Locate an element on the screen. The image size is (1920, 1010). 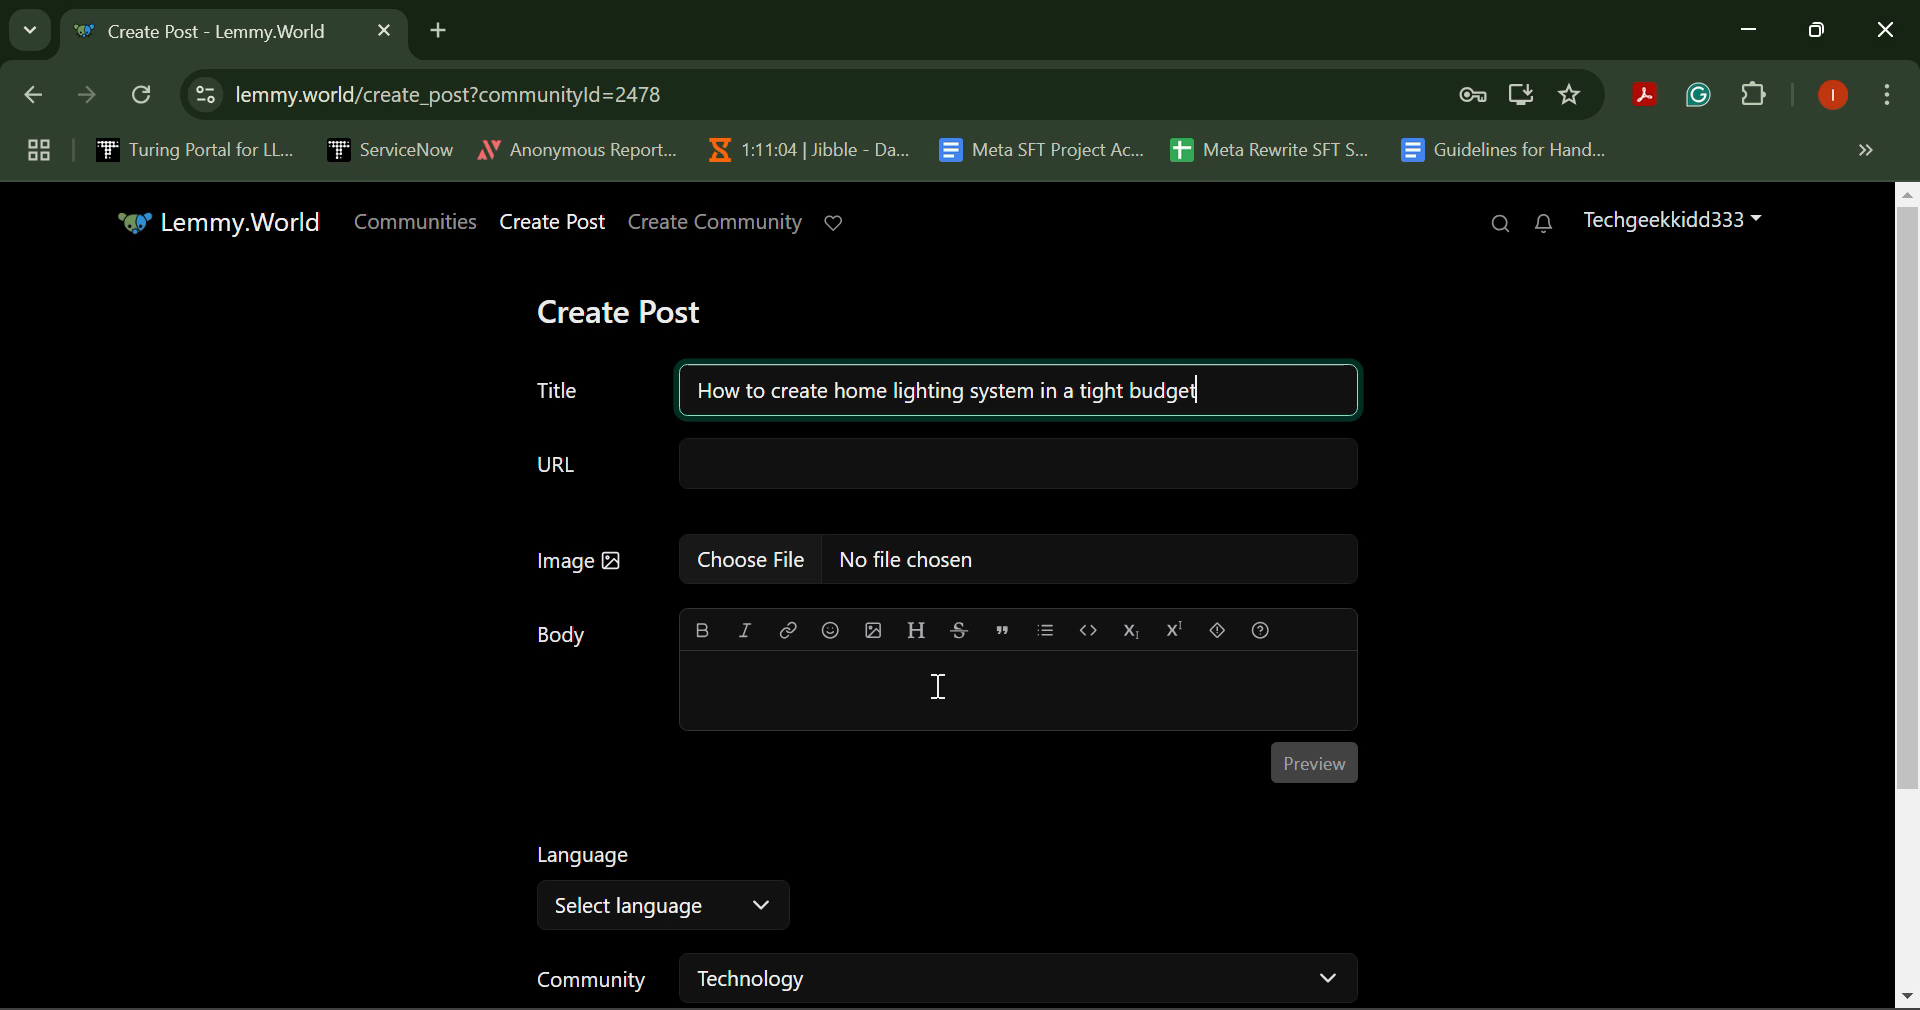
Webpage Heading is located at coordinates (212, 34).